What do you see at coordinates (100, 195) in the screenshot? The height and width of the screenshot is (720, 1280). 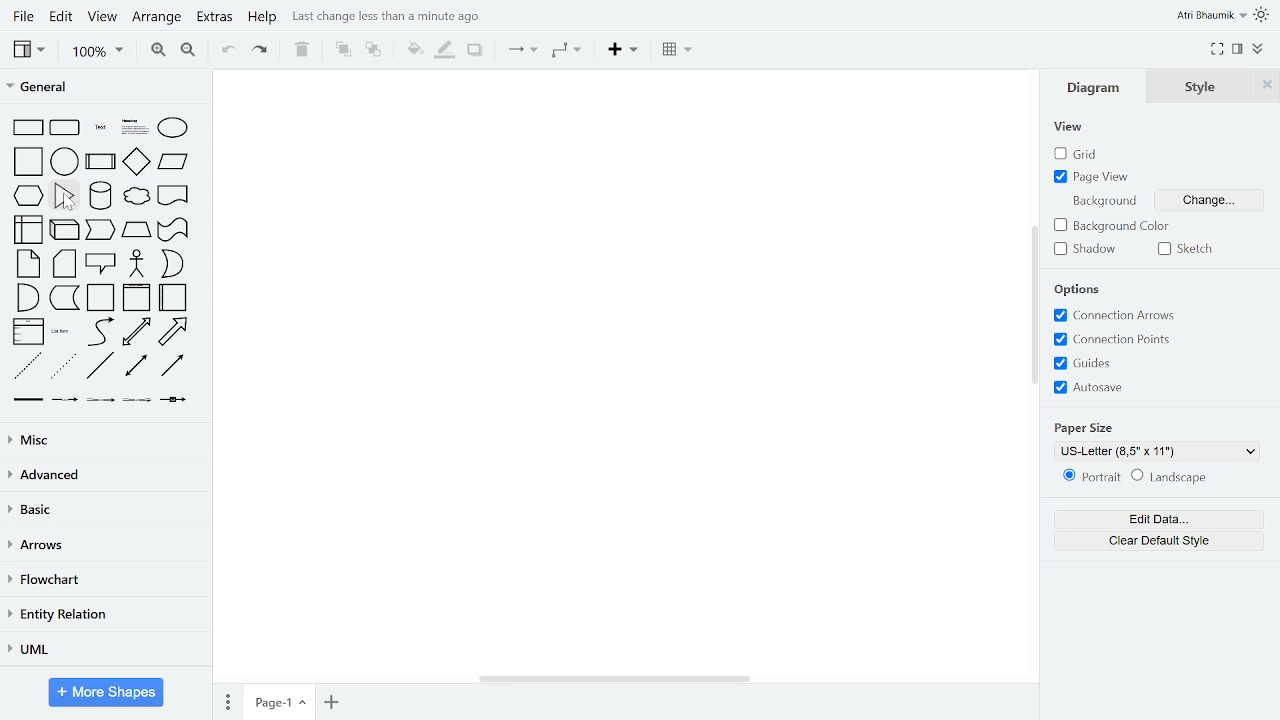 I see `cylinder` at bounding box center [100, 195].